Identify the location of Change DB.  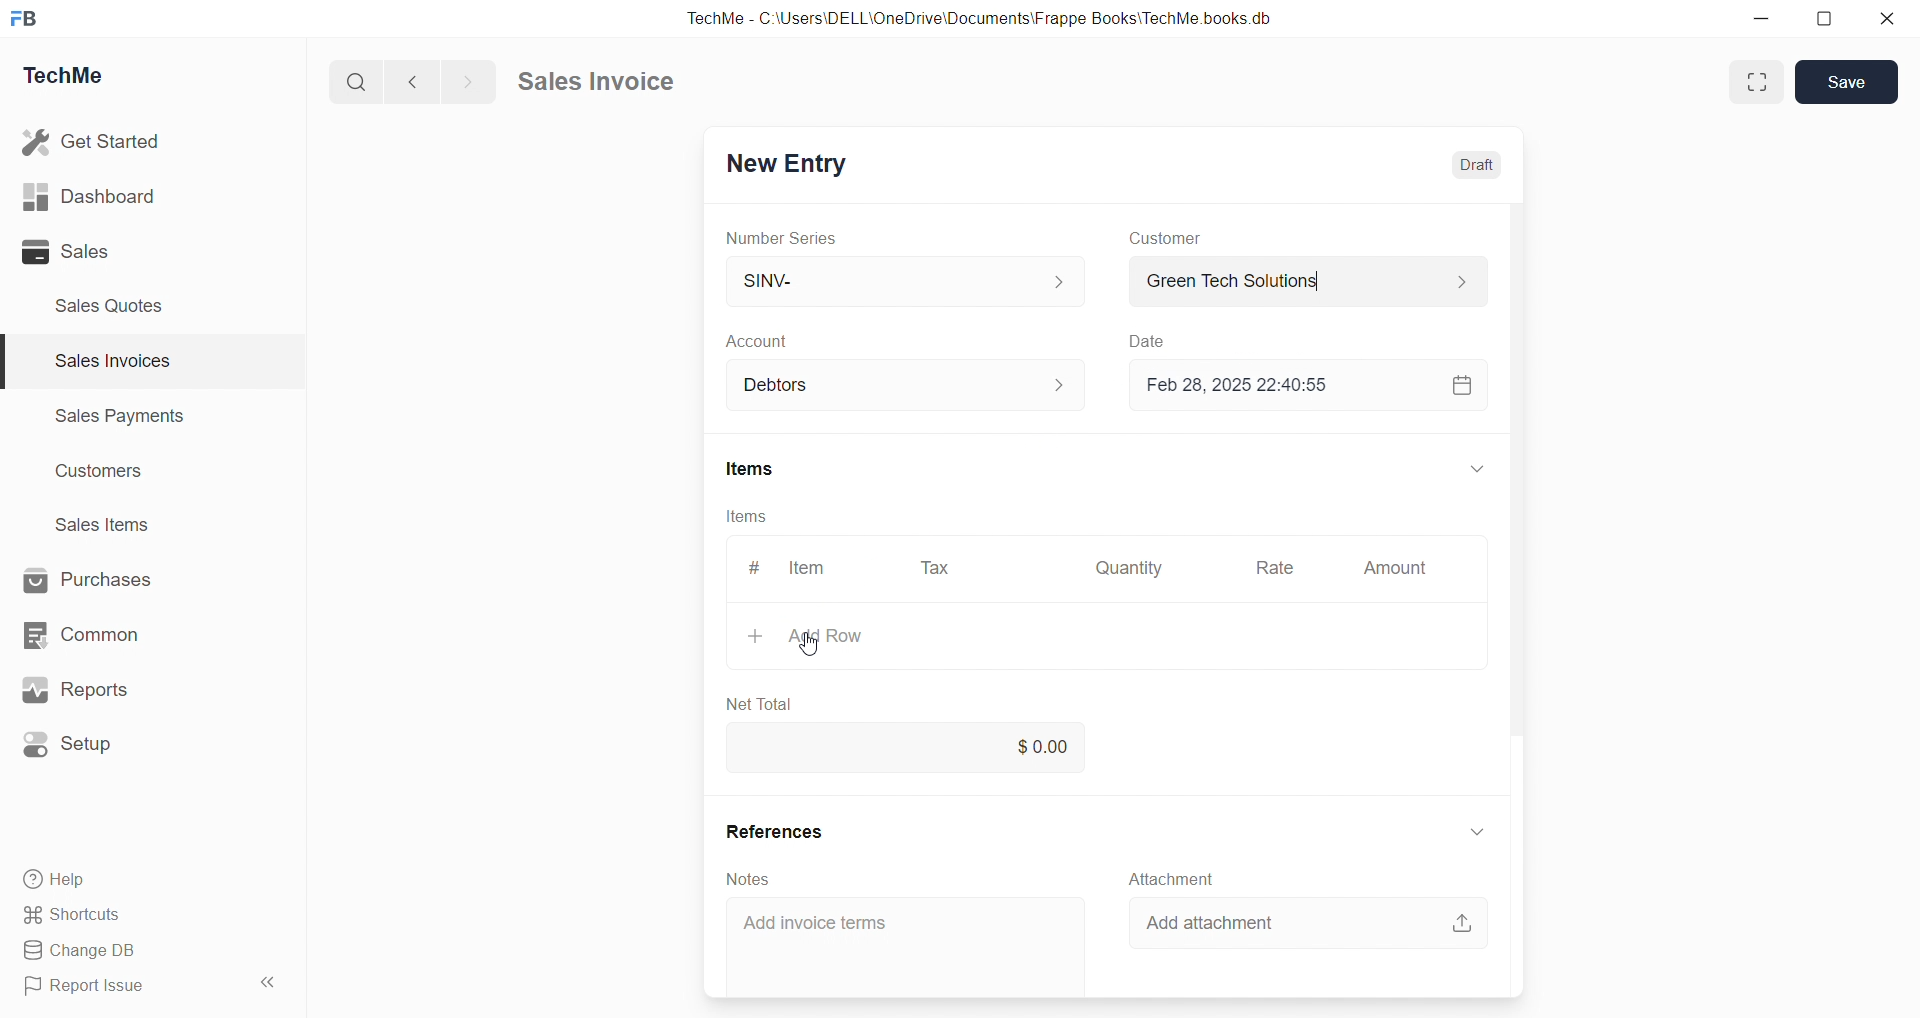
(88, 951).